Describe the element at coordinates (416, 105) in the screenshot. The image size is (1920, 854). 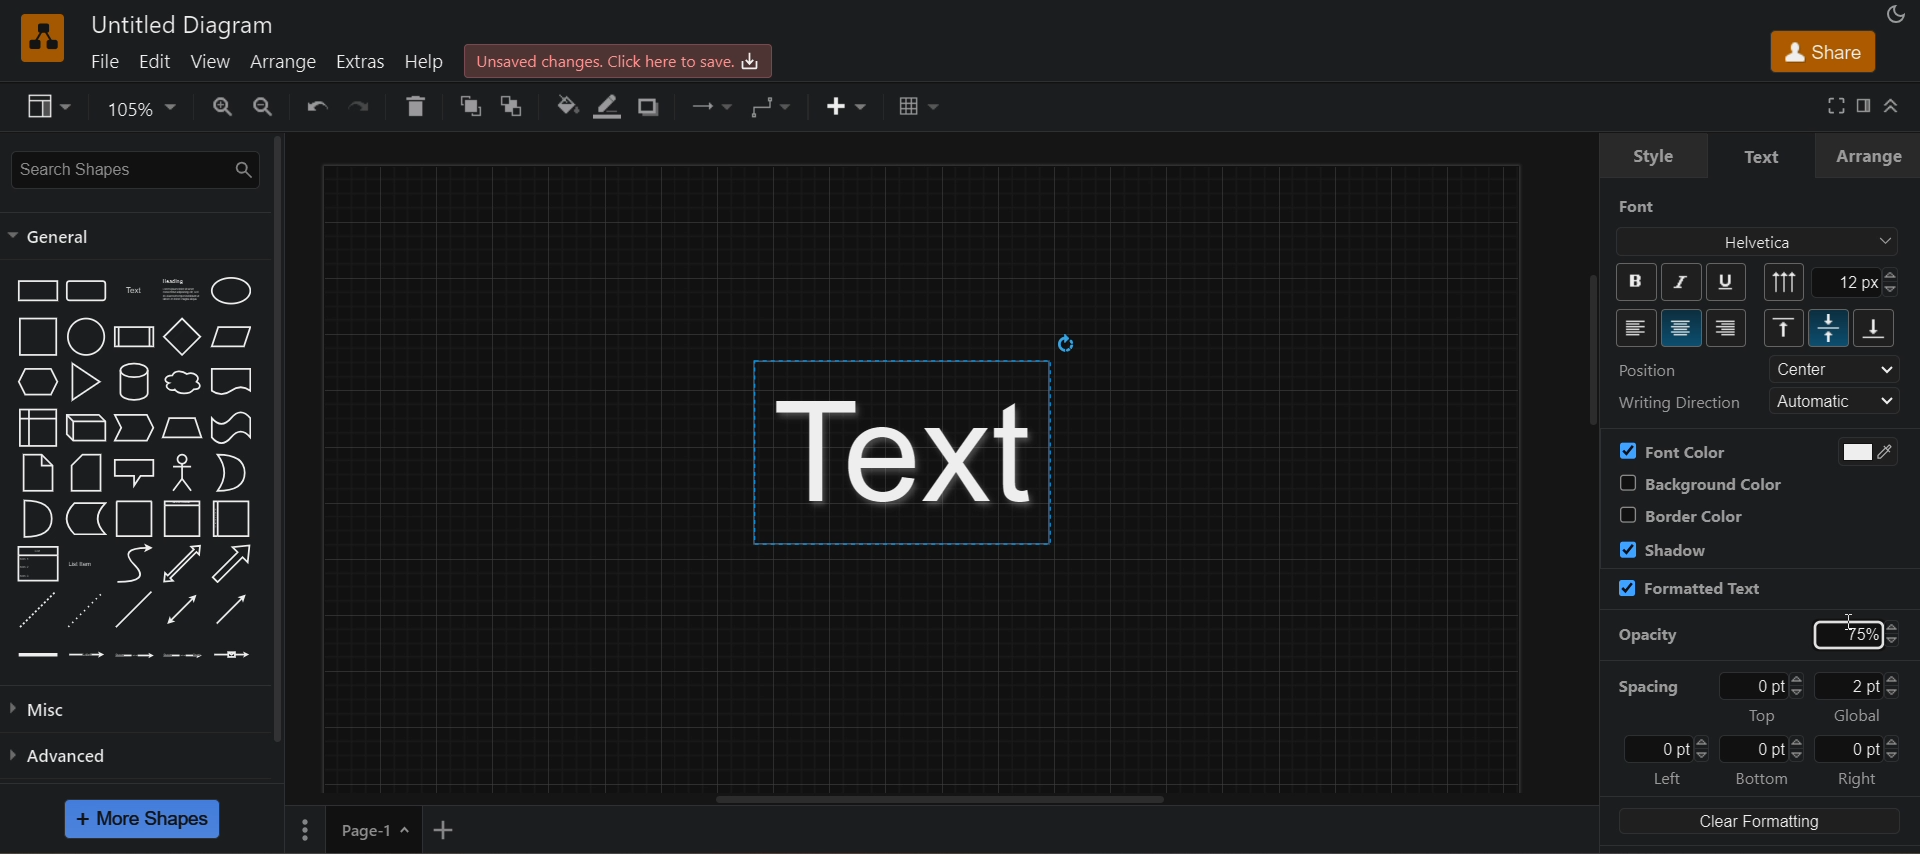
I see `delete` at that location.